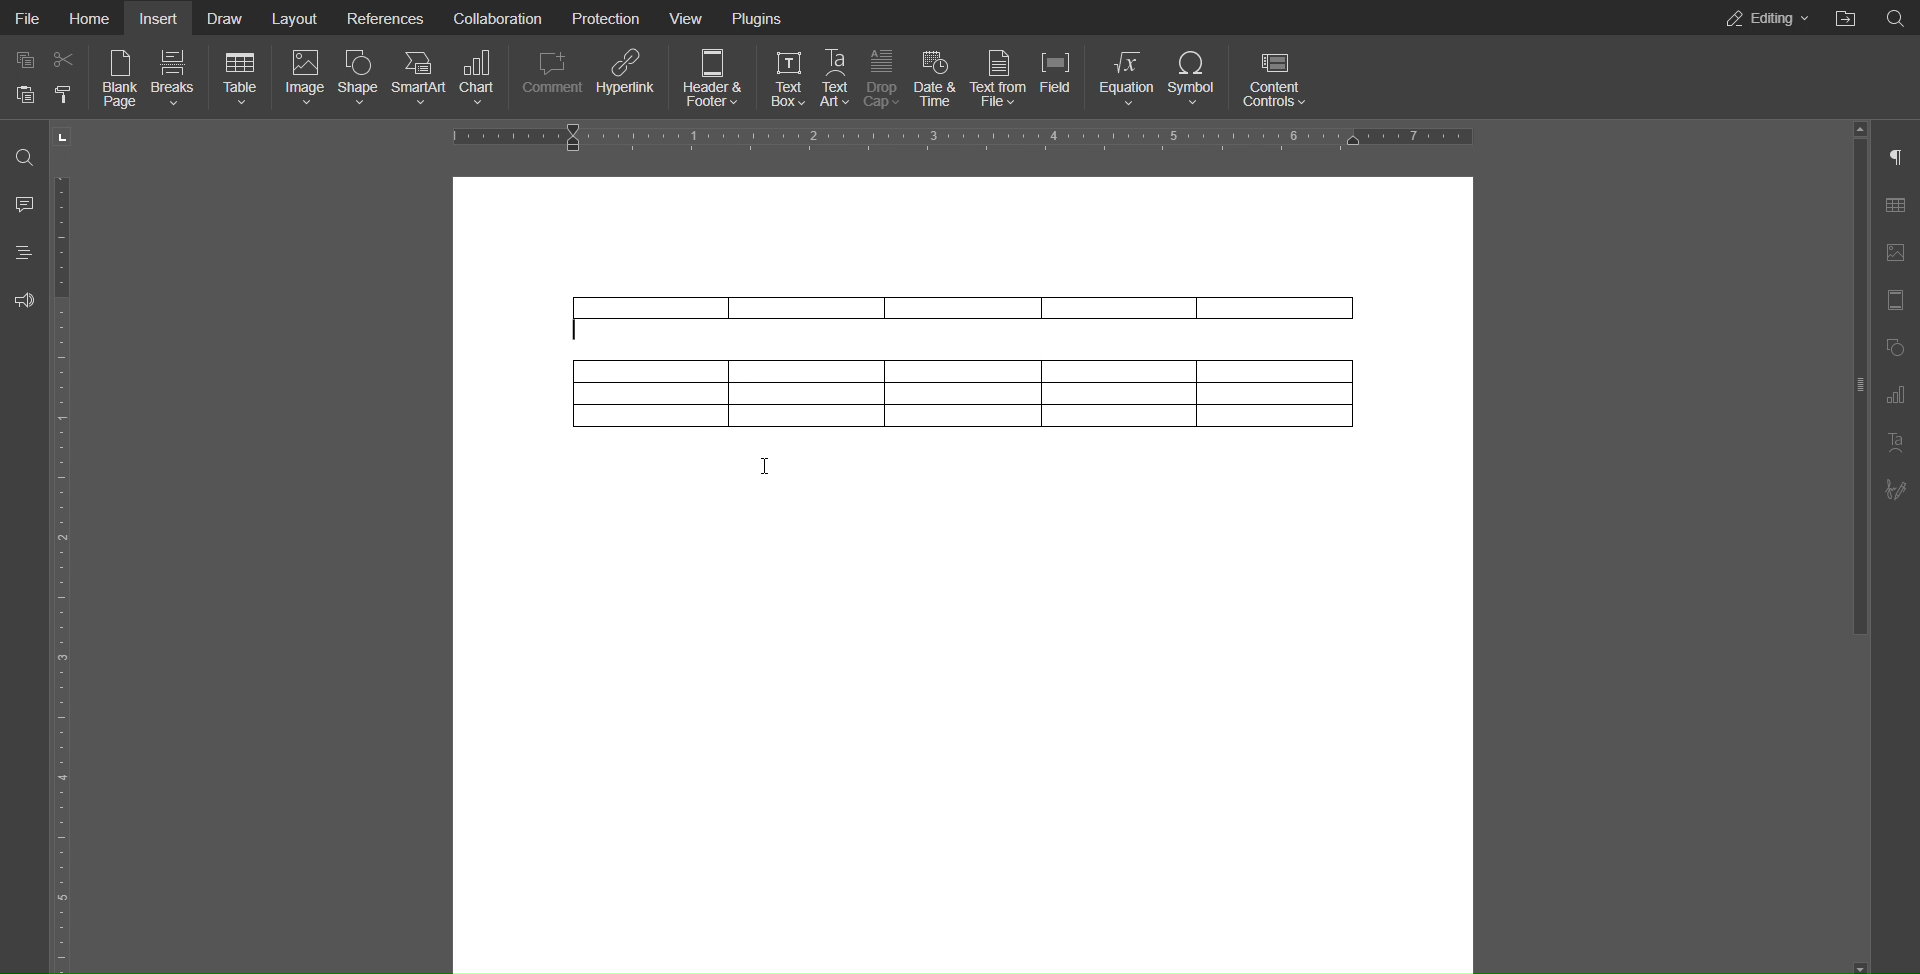 The image size is (1920, 974). What do you see at coordinates (1895, 253) in the screenshot?
I see `Image Settings` at bounding box center [1895, 253].